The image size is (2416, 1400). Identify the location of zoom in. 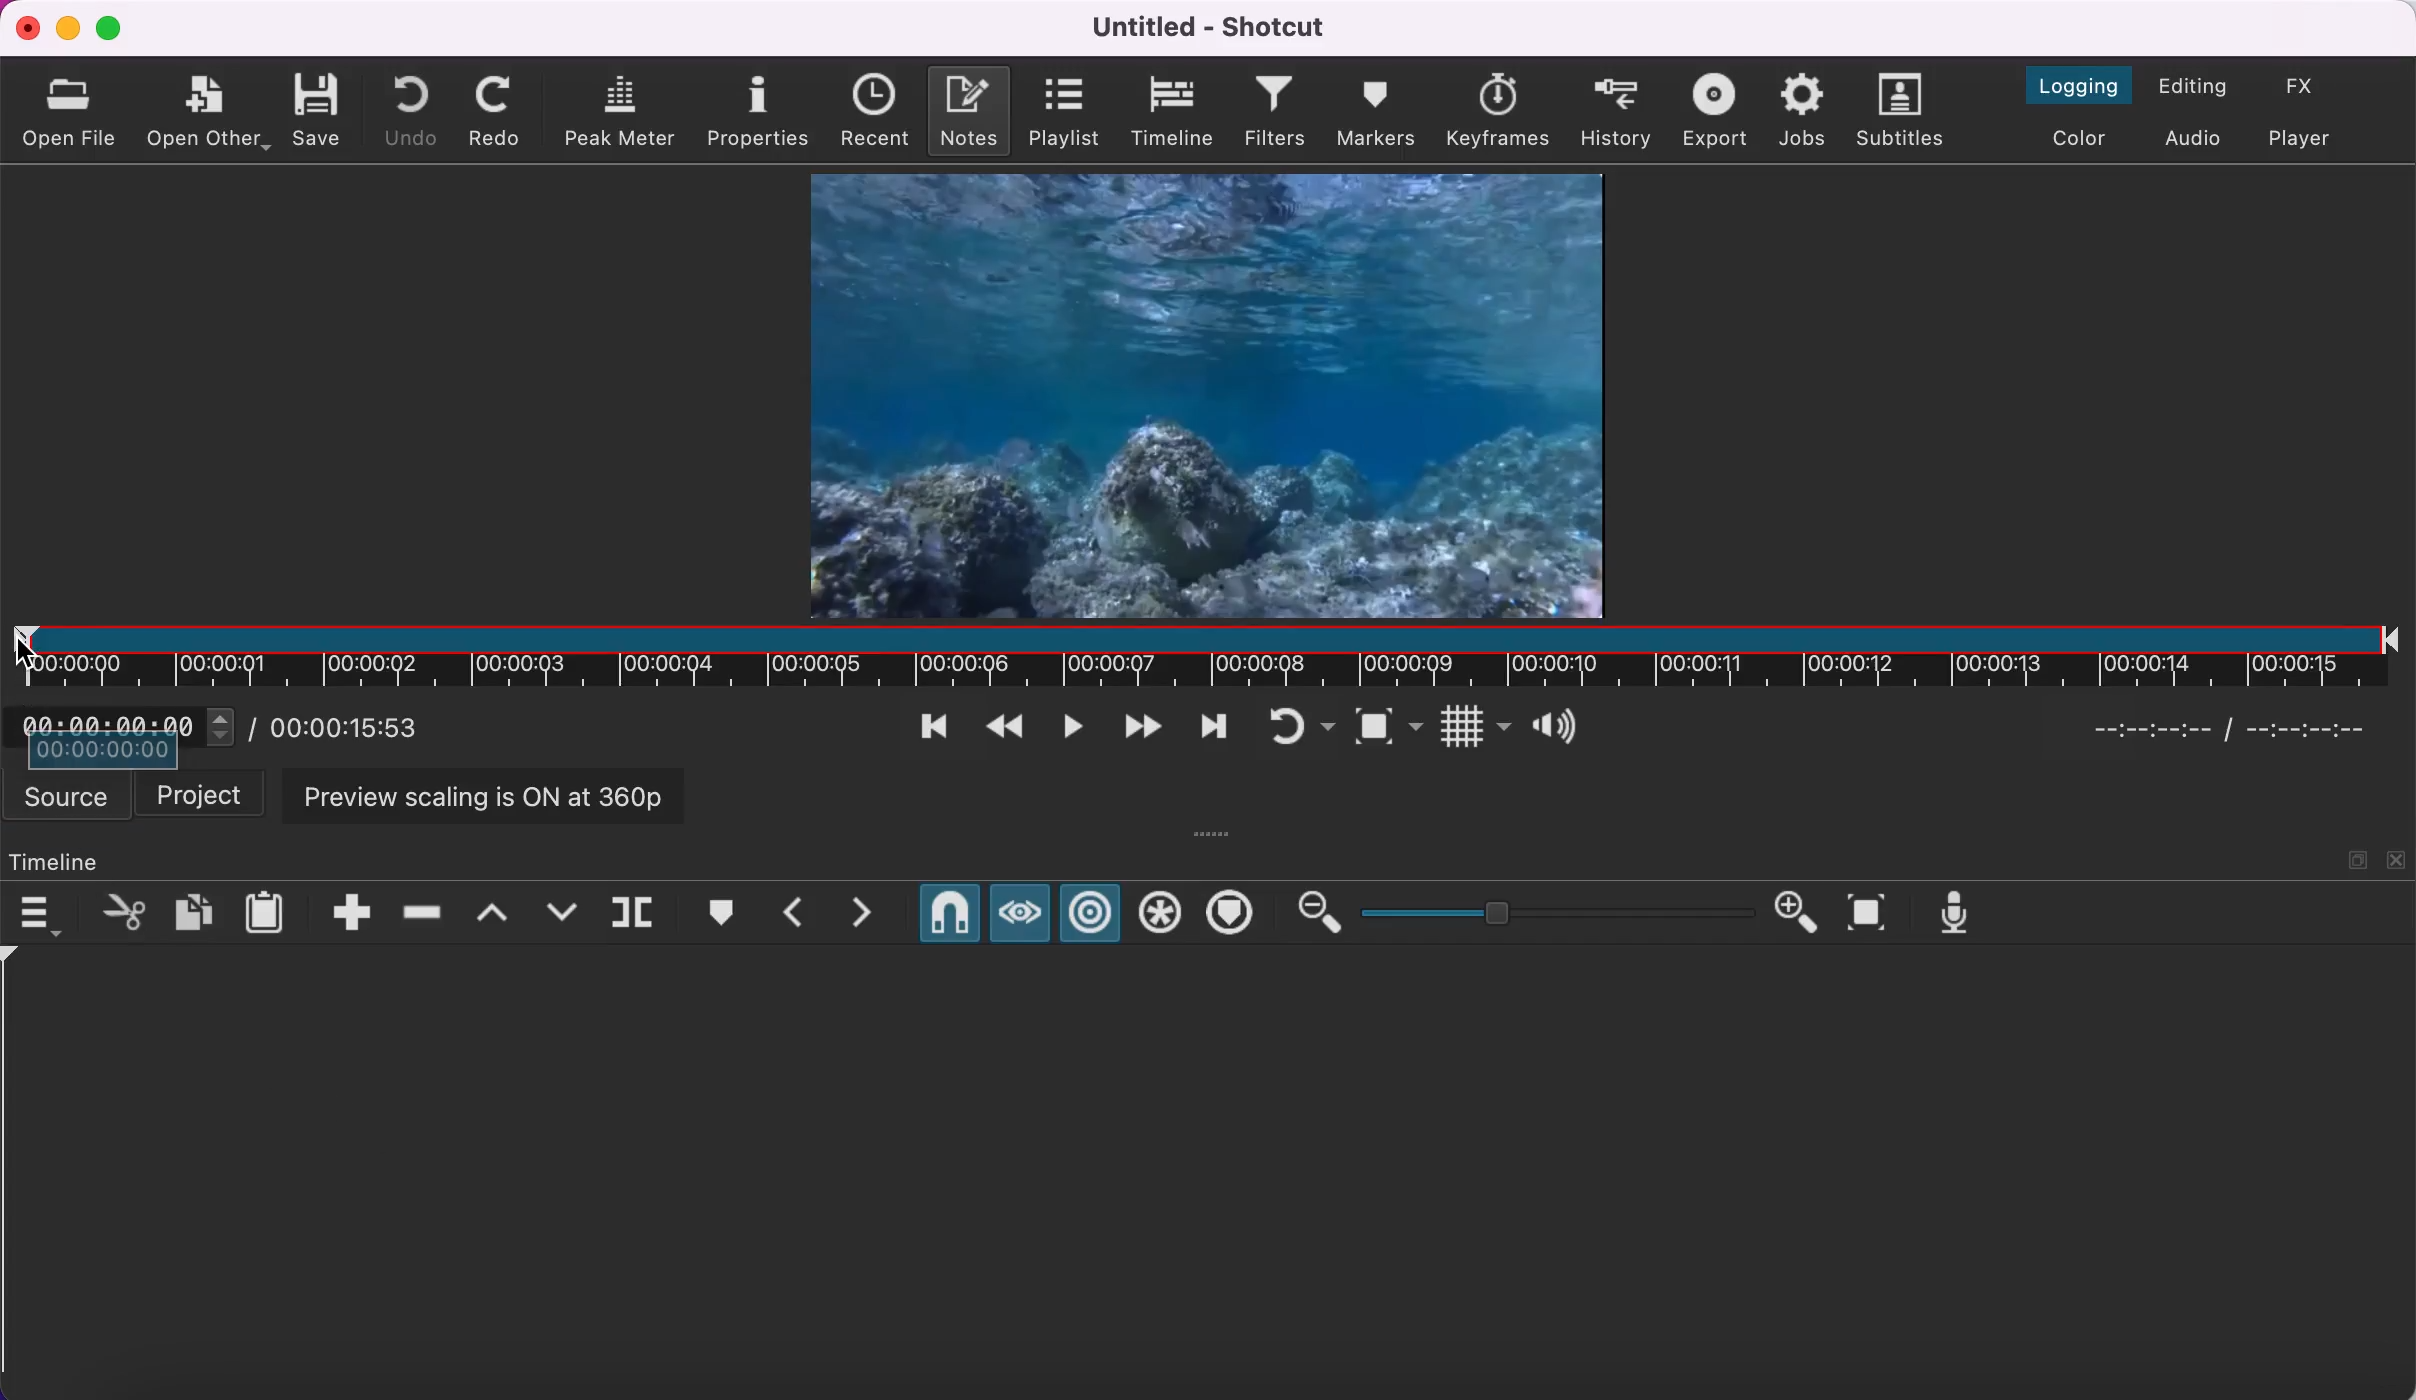
(1801, 913).